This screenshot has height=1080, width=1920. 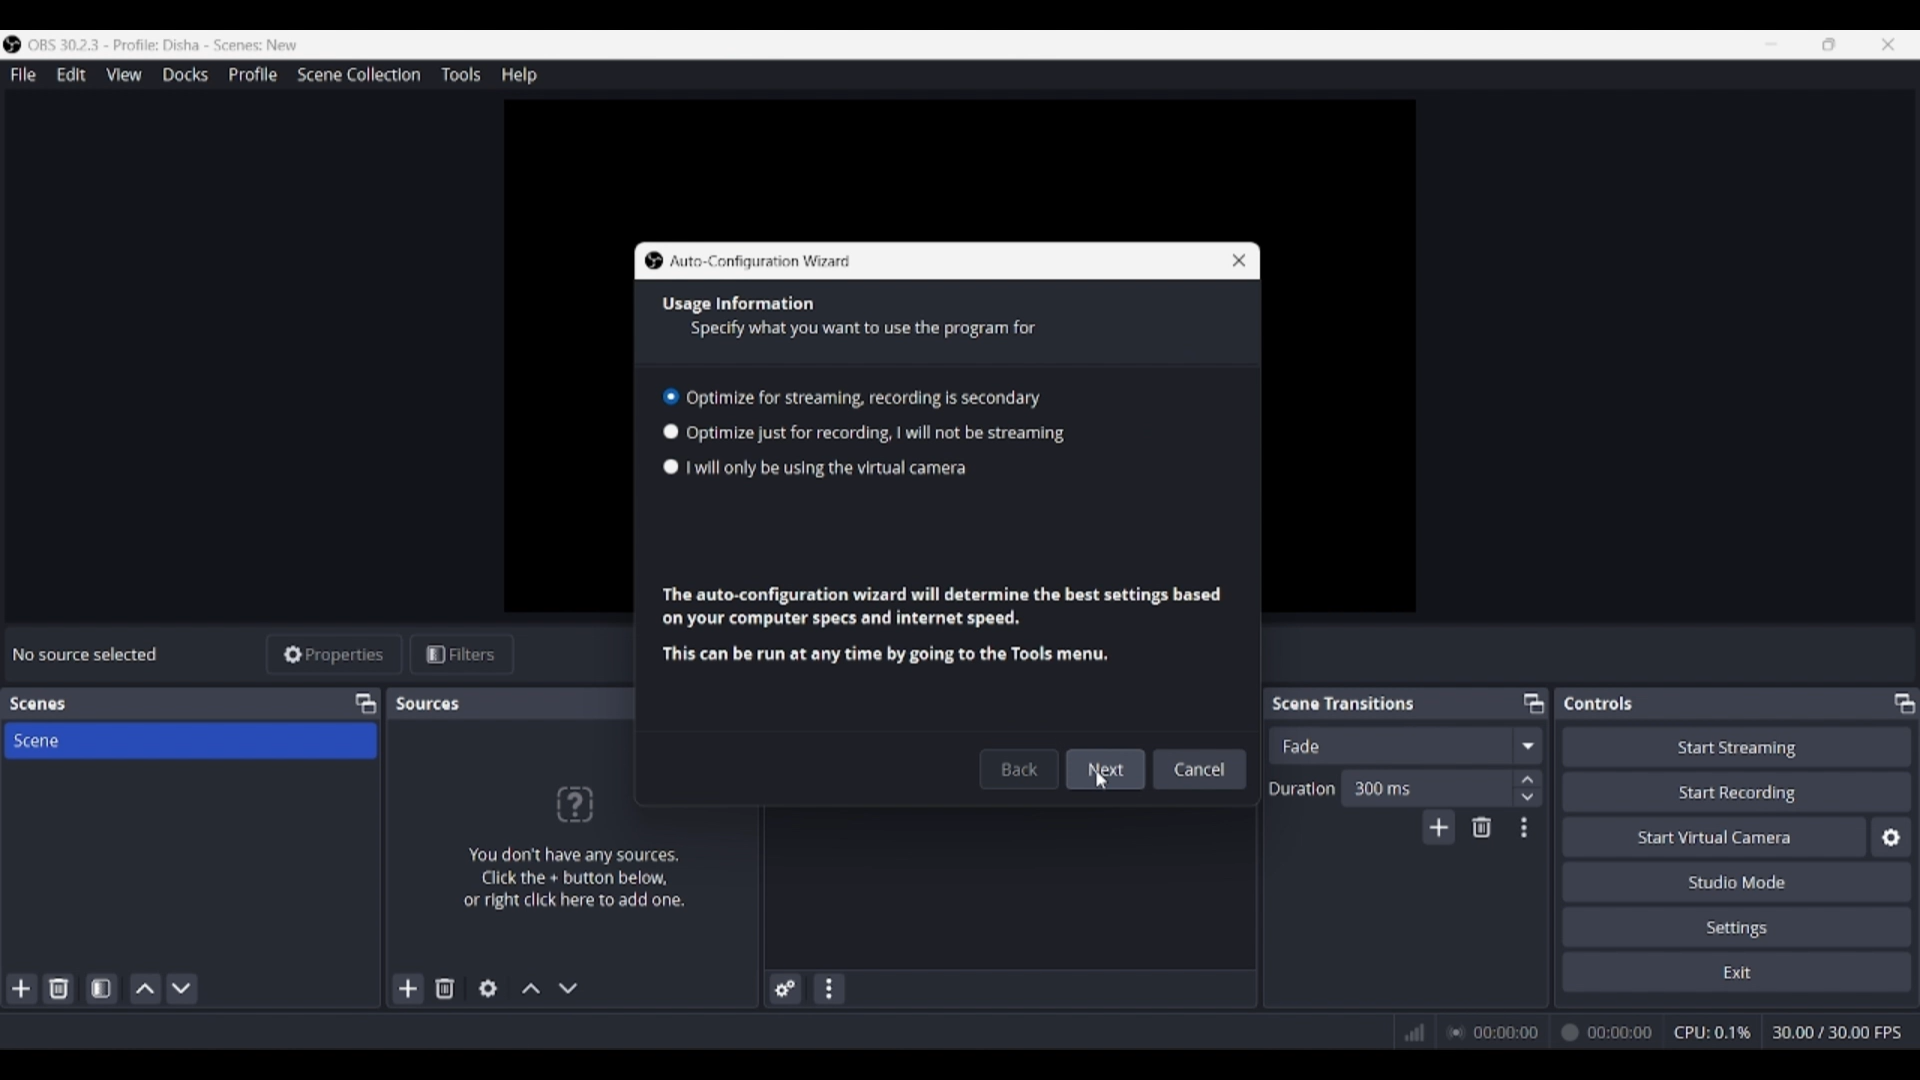 What do you see at coordinates (1389, 745) in the screenshot?
I see `Current fade` at bounding box center [1389, 745].